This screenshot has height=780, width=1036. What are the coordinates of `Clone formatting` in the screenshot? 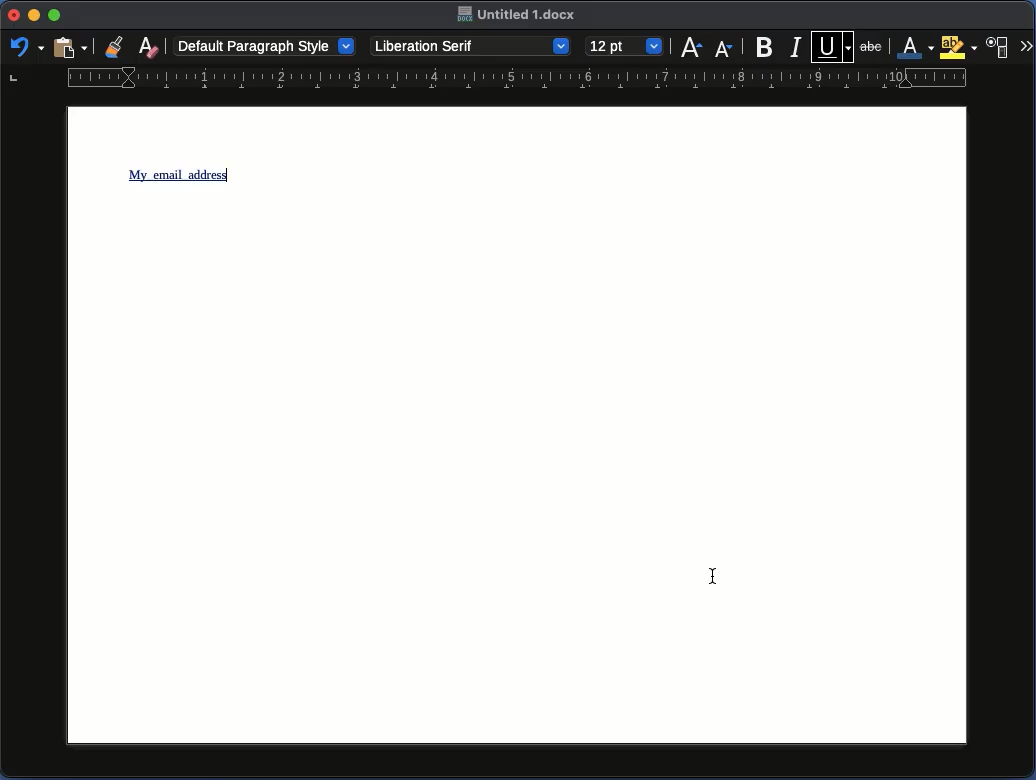 It's located at (115, 46).